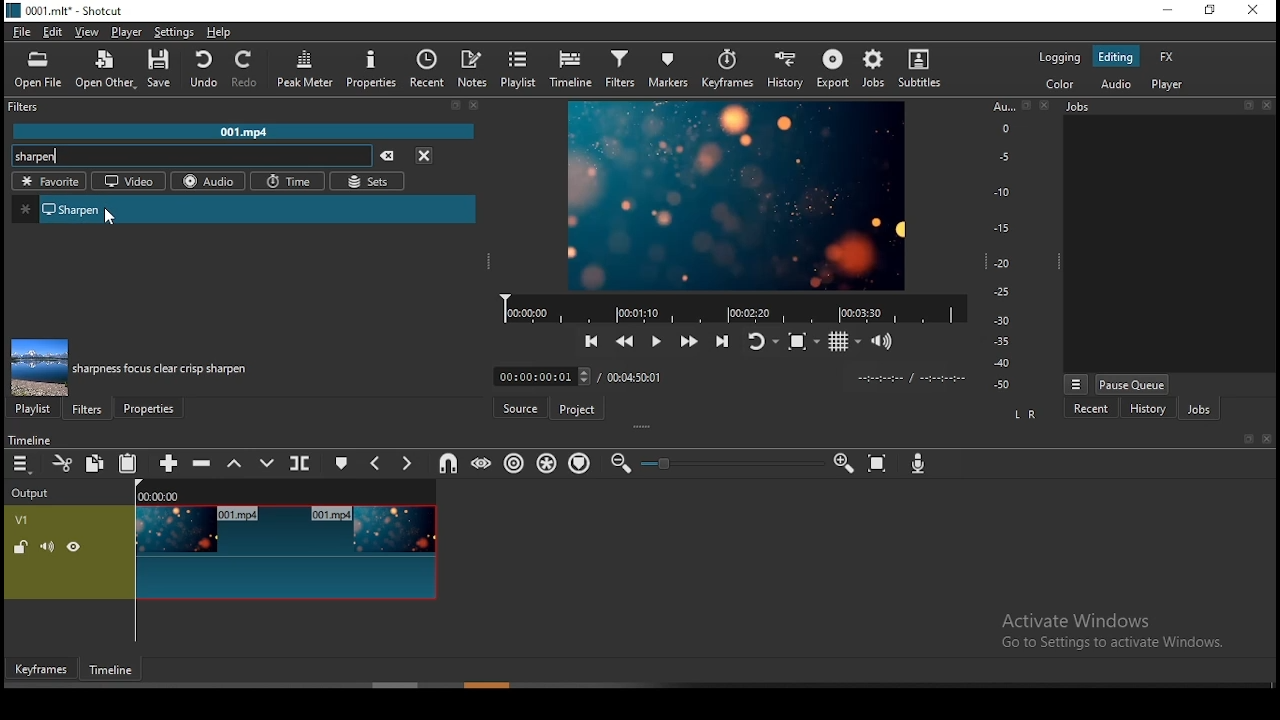 The image size is (1280, 720). What do you see at coordinates (482, 464) in the screenshot?
I see `scrub while dragging` at bounding box center [482, 464].